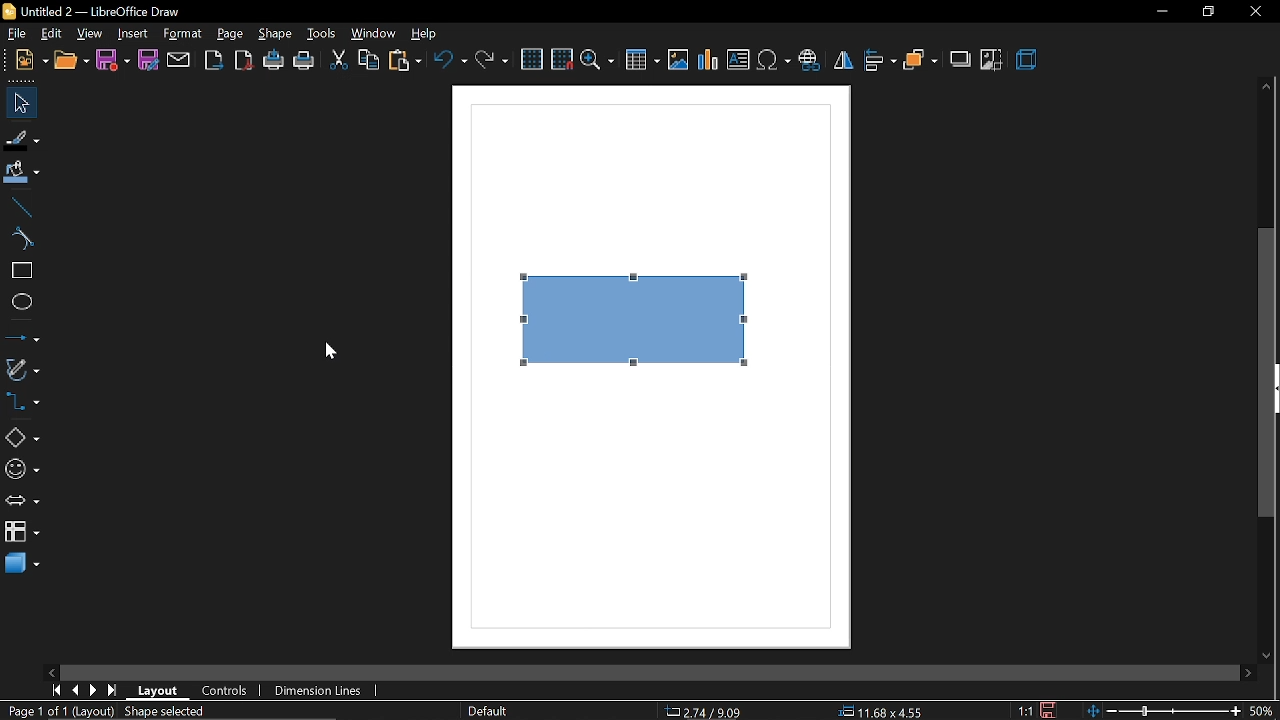 The image size is (1280, 720). What do you see at coordinates (20, 437) in the screenshot?
I see `basic shapes` at bounding box center [20, 437].